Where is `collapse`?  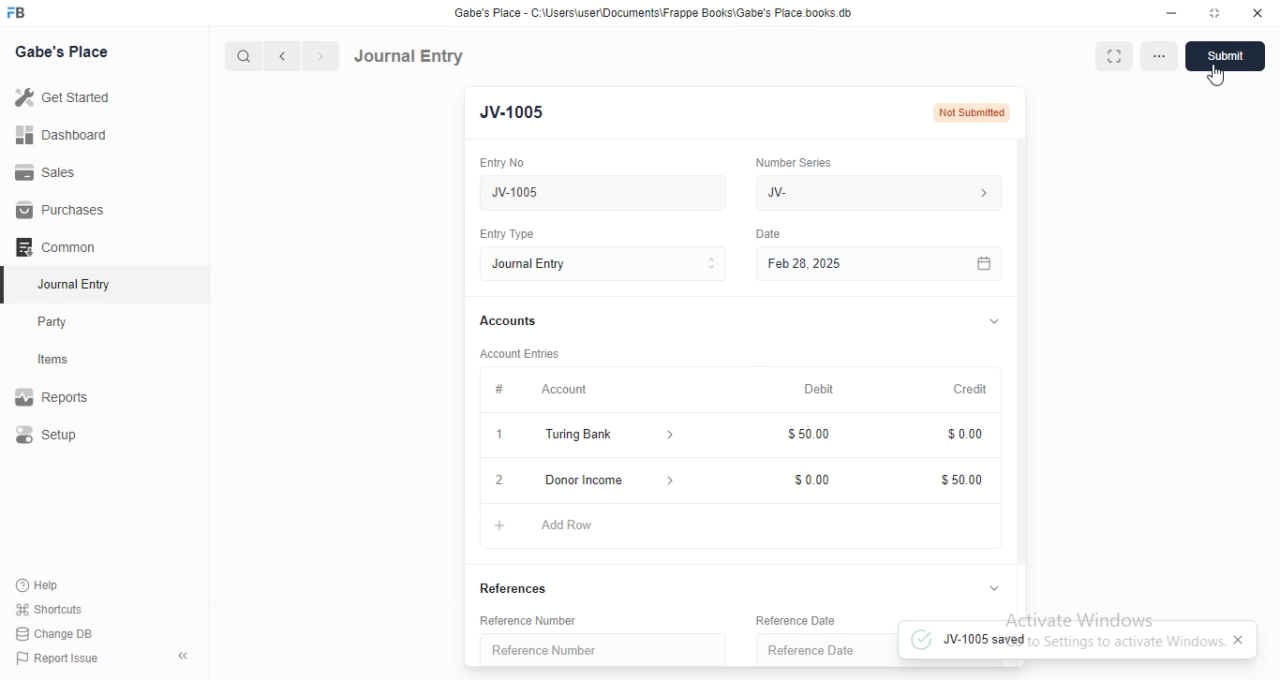 collapse is located at coordinates (993, 323).